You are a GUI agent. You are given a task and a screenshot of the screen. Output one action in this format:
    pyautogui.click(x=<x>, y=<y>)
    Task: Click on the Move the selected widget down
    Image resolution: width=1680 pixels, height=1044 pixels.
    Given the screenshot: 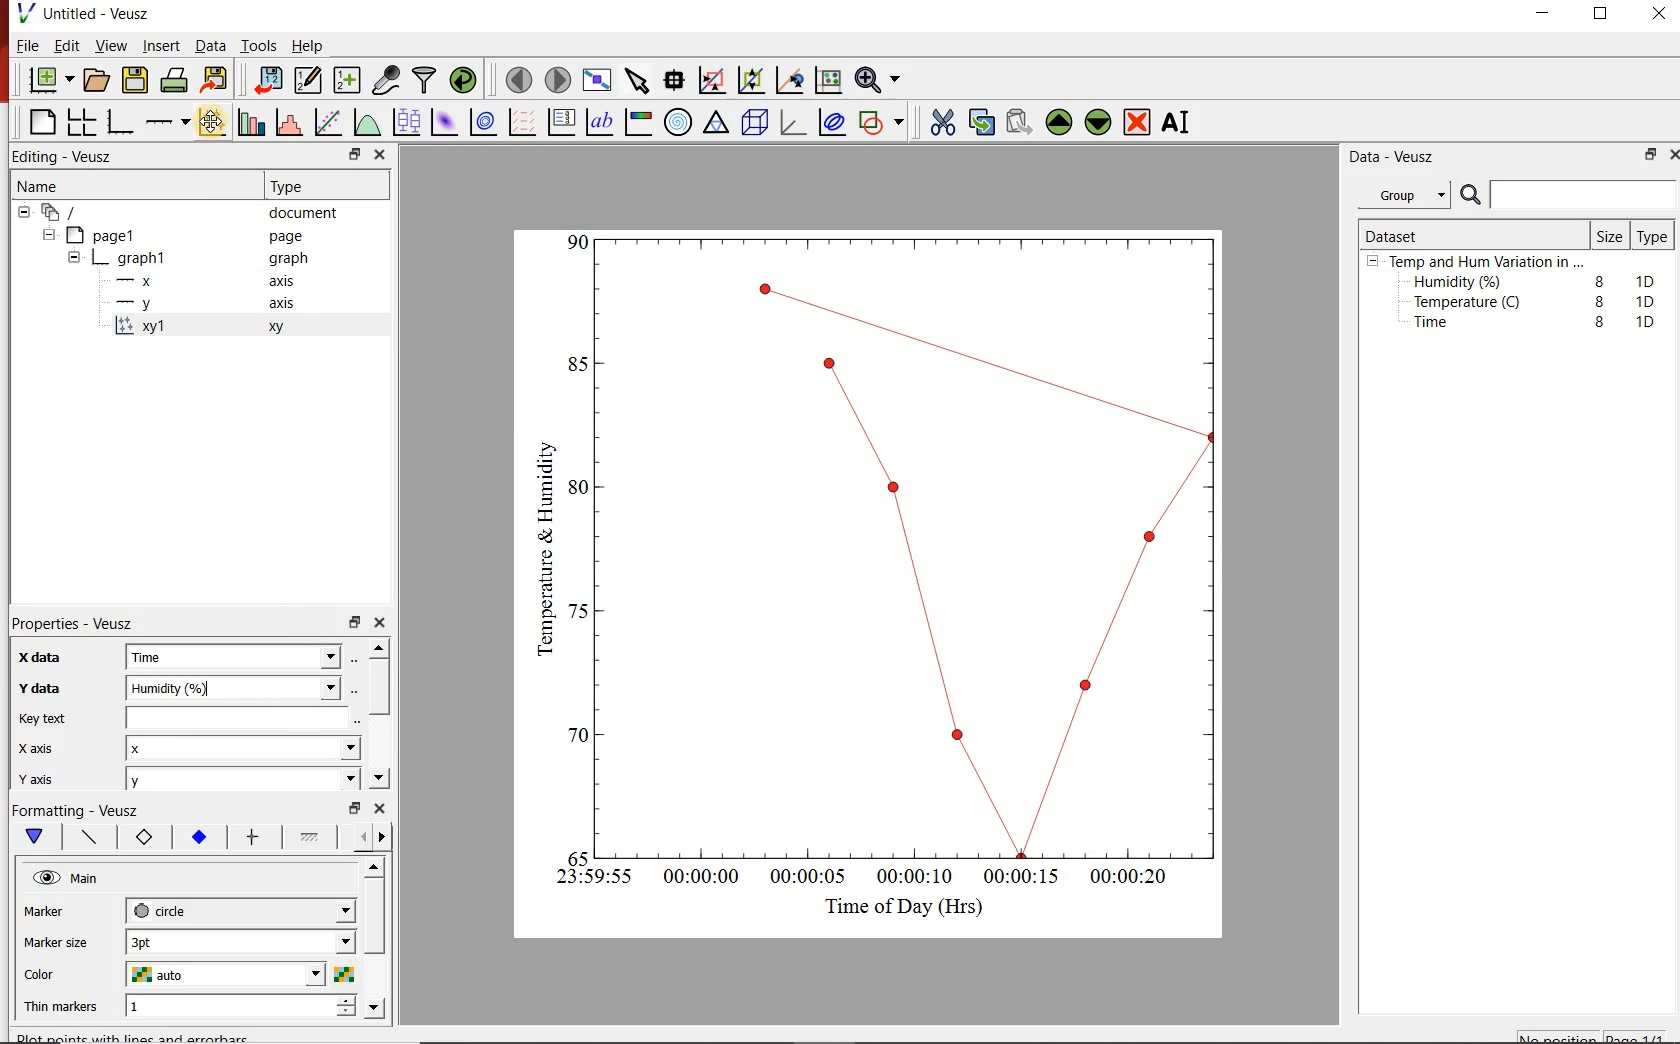 What is the action you would take?
    pyautogui.click(x=1101, y=122)
    